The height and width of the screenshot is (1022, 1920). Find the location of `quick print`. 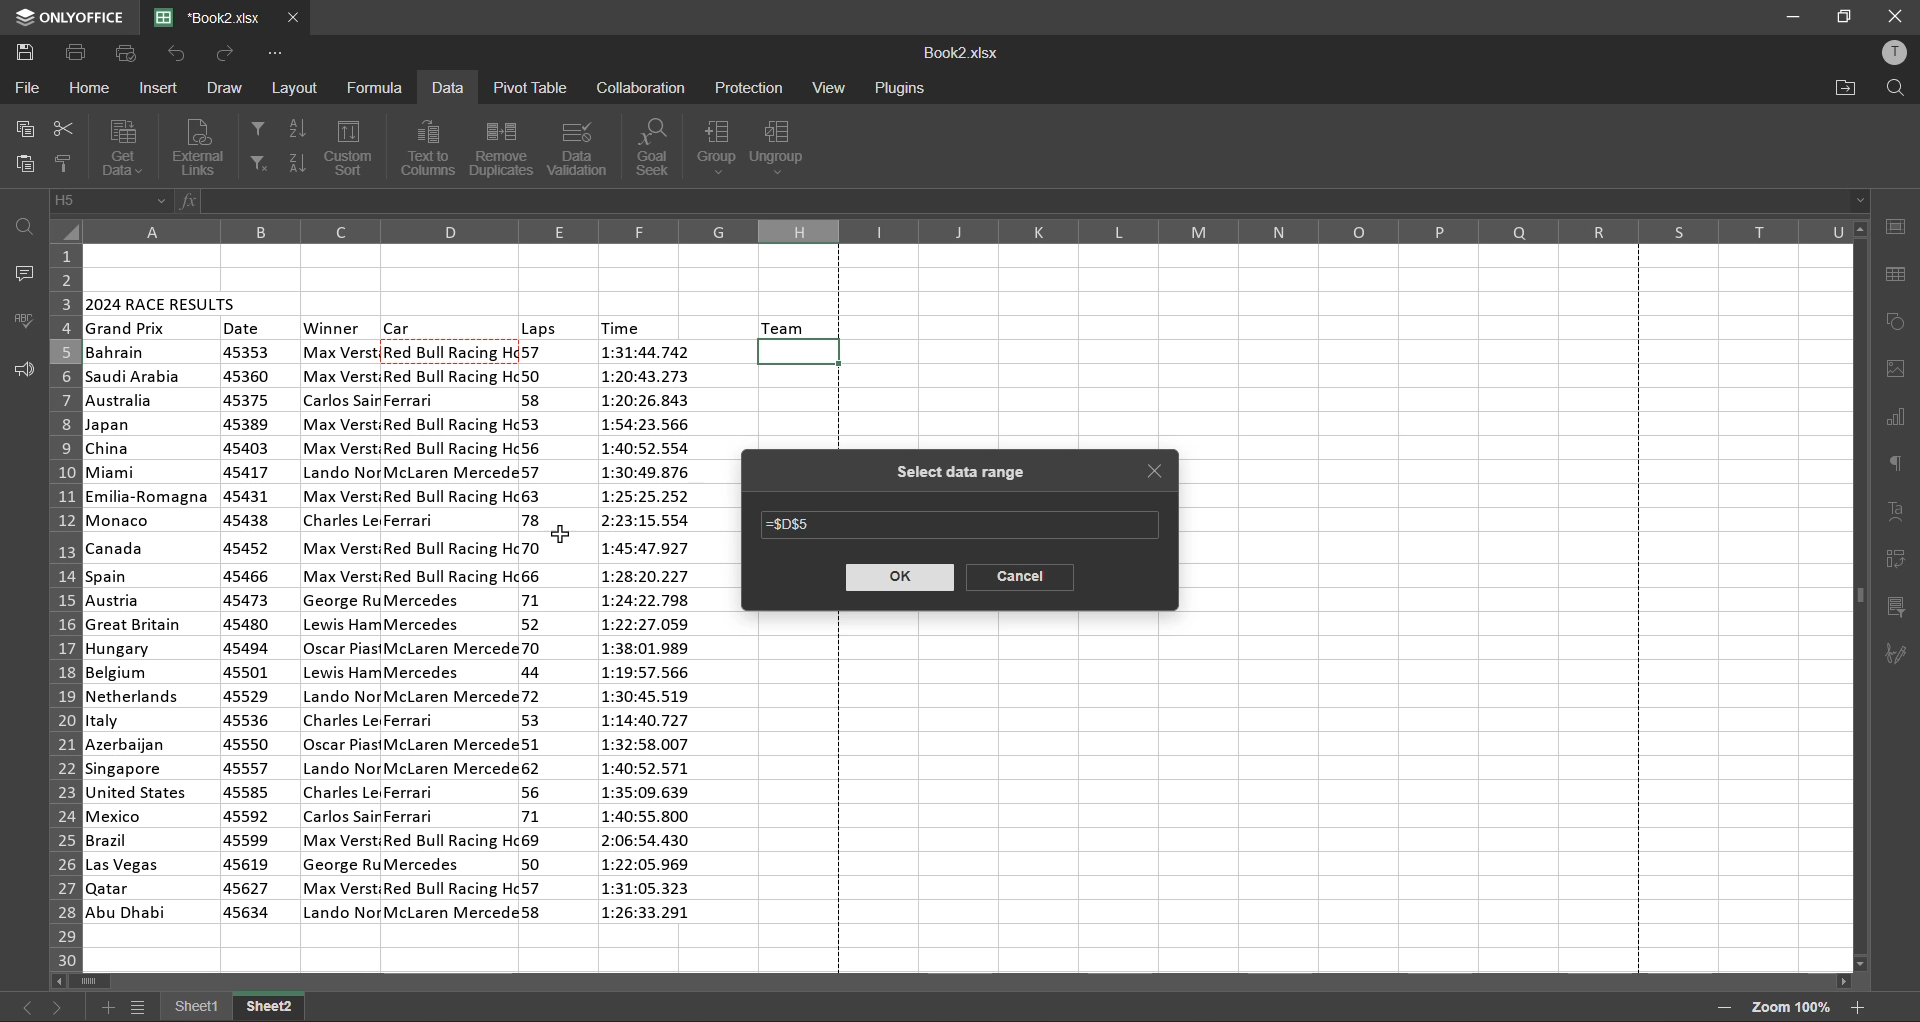

quick print is located at coordinates (124, 53).